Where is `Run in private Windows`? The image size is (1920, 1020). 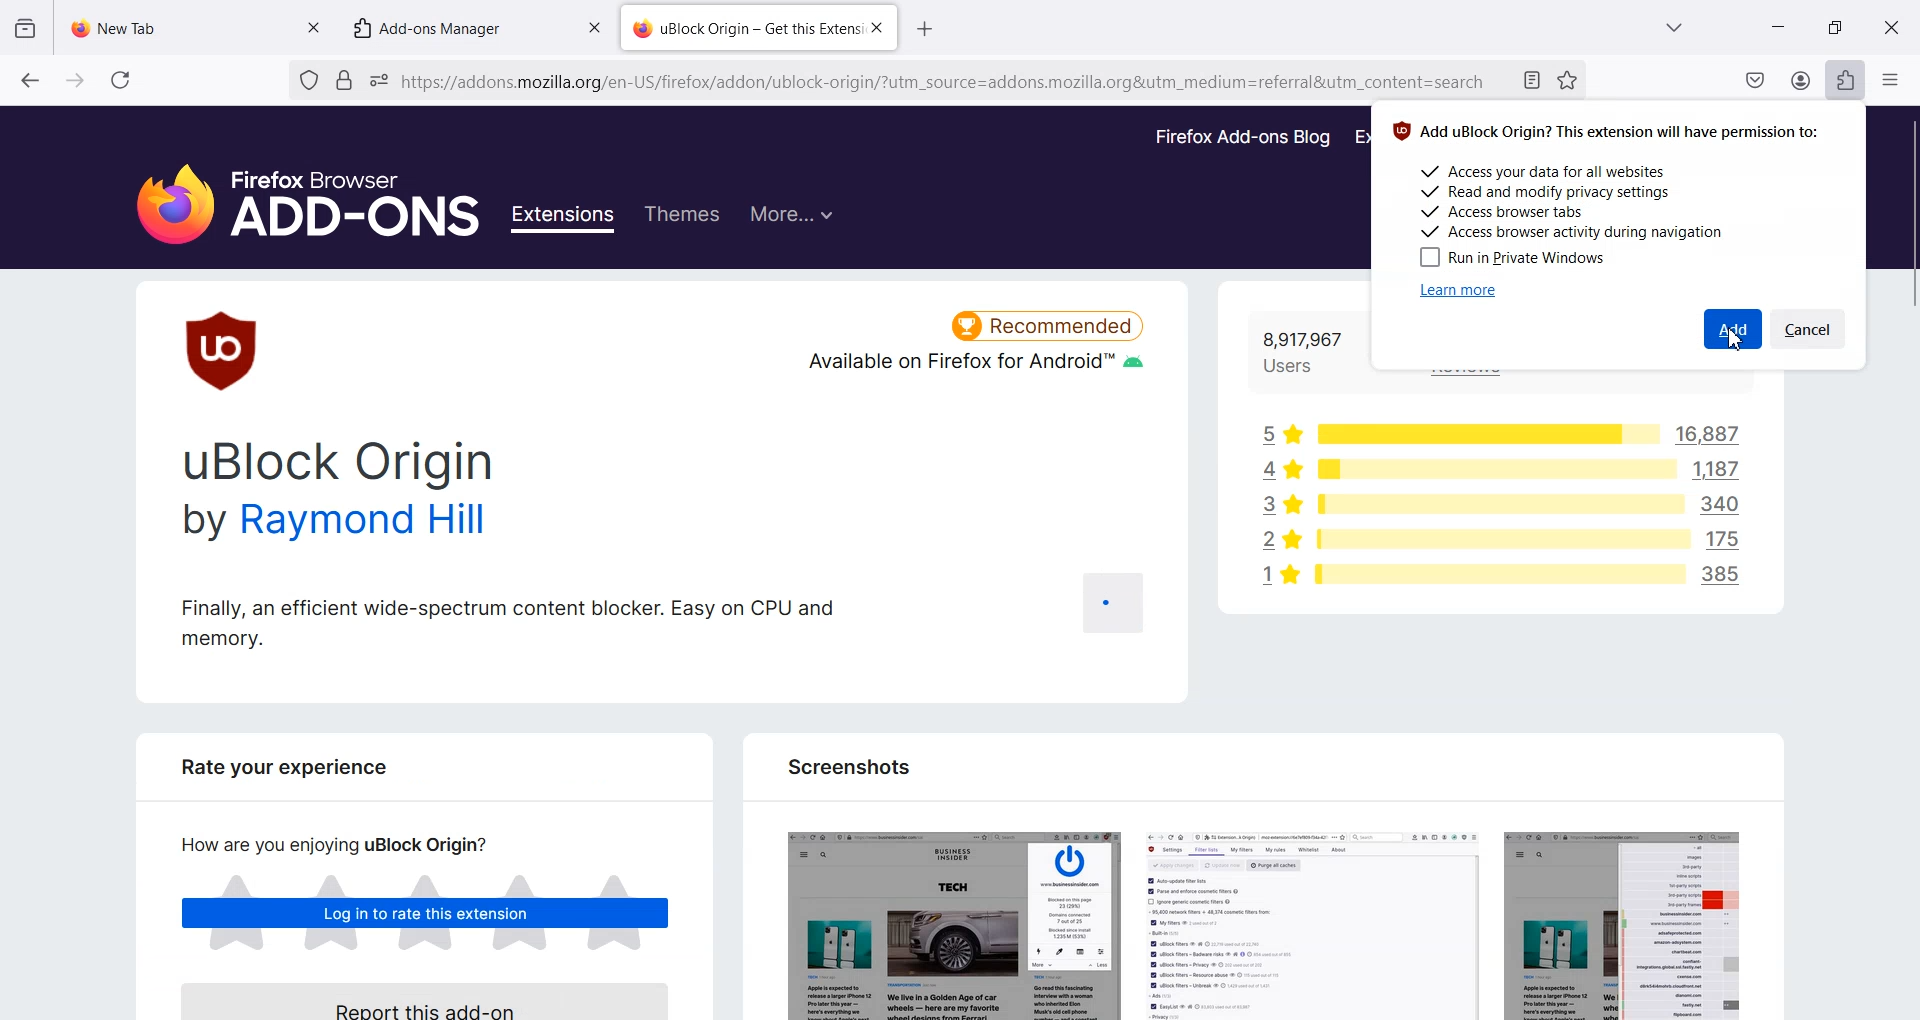
Run in private Windows is located at coordinates (1510, 257).